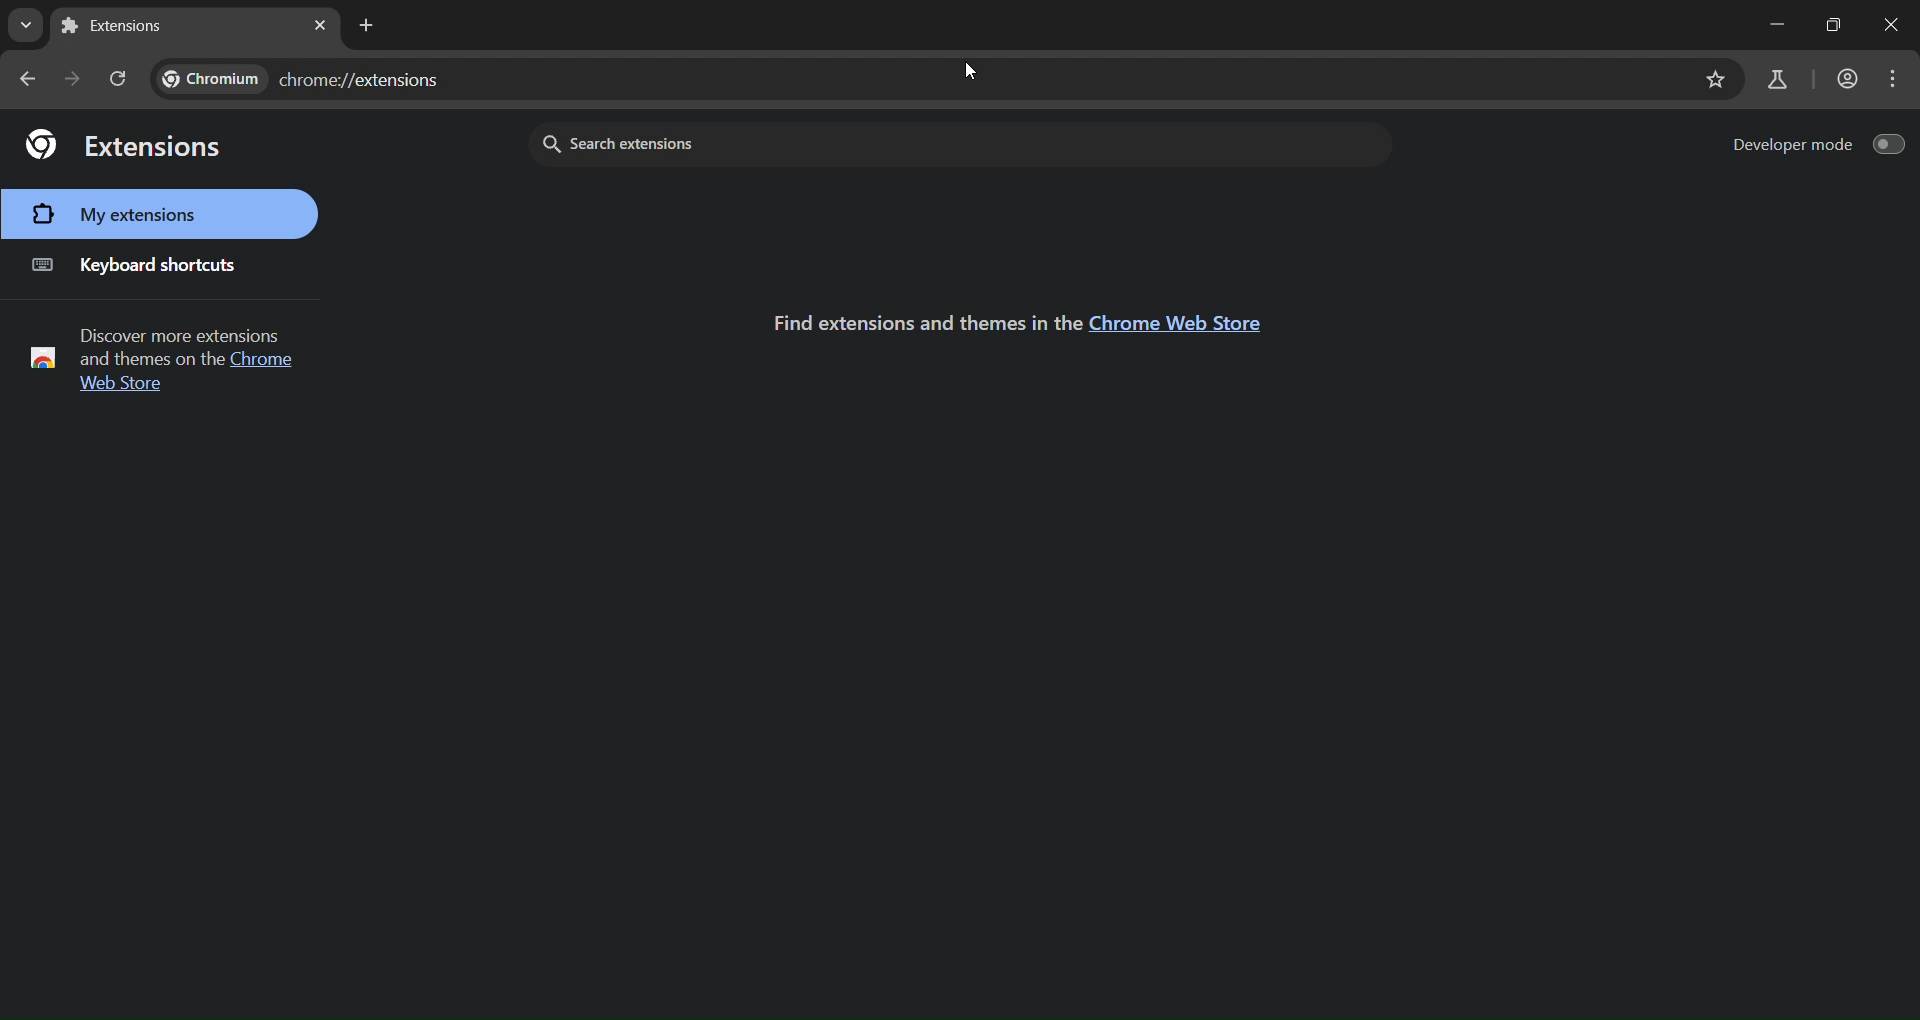 Image resolution: width=1920 pixels, height=1020 pixels. Describe the element at coordinates (368, 27) in the screenshot. I see `new tab` at that location.